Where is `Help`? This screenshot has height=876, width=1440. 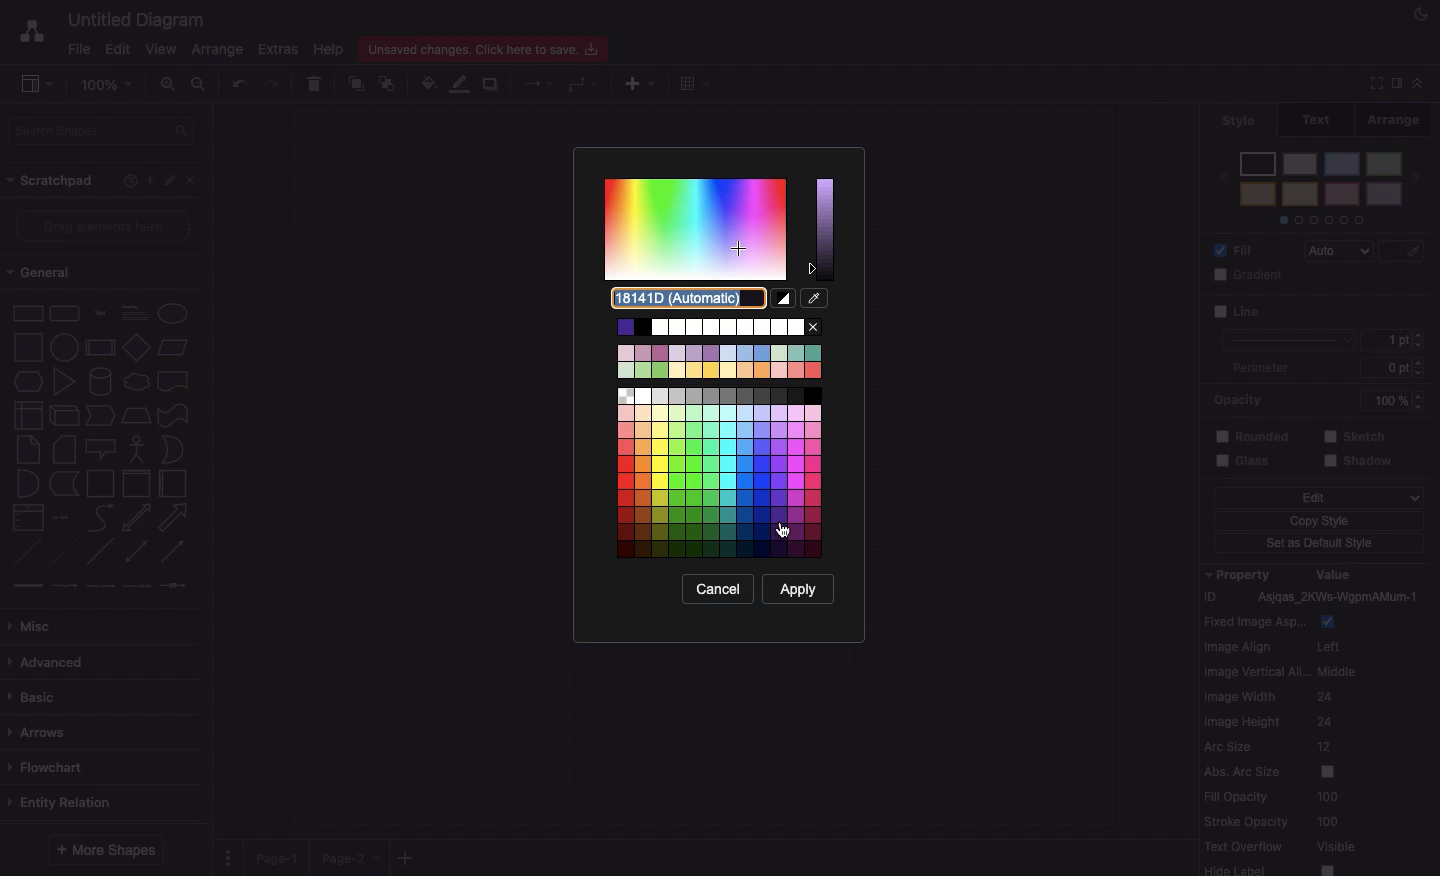 Help is located at coordinates (329, 49).